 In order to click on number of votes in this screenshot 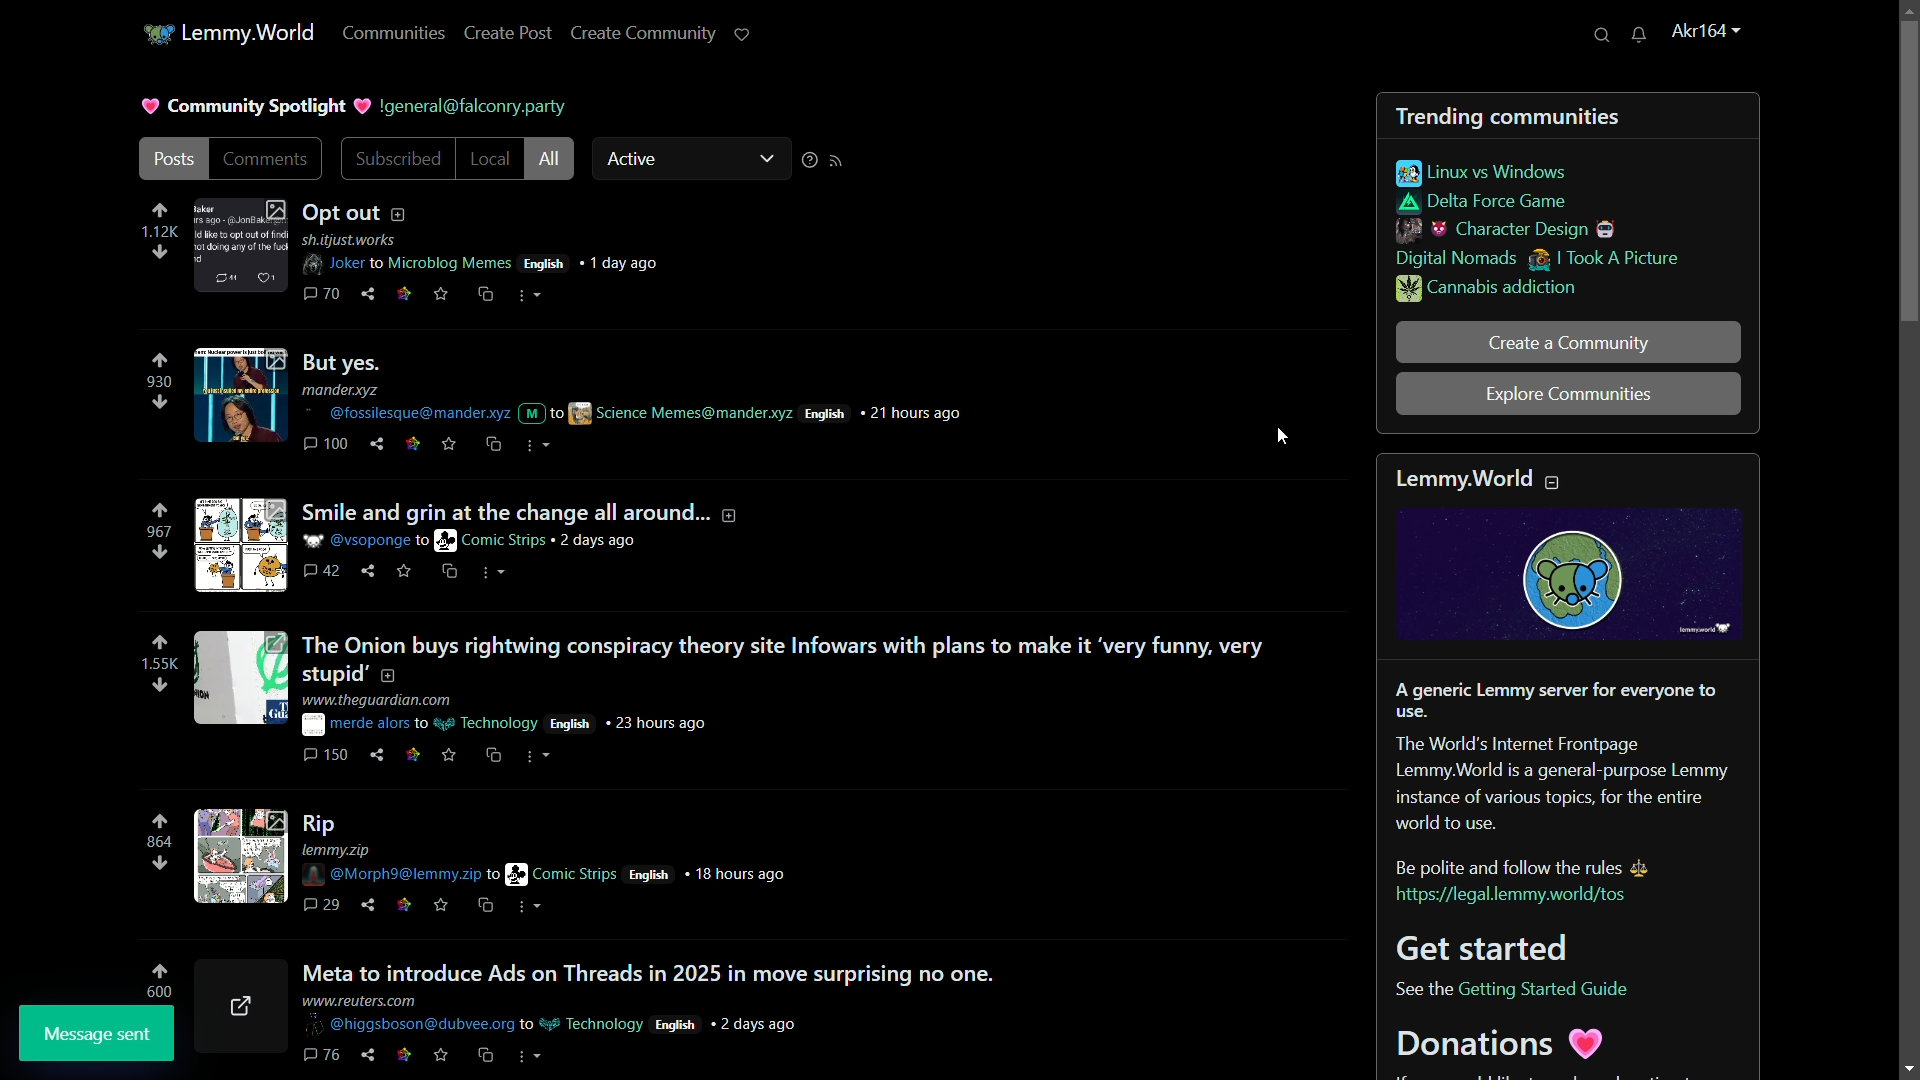, I will do `click(161, 838)`.